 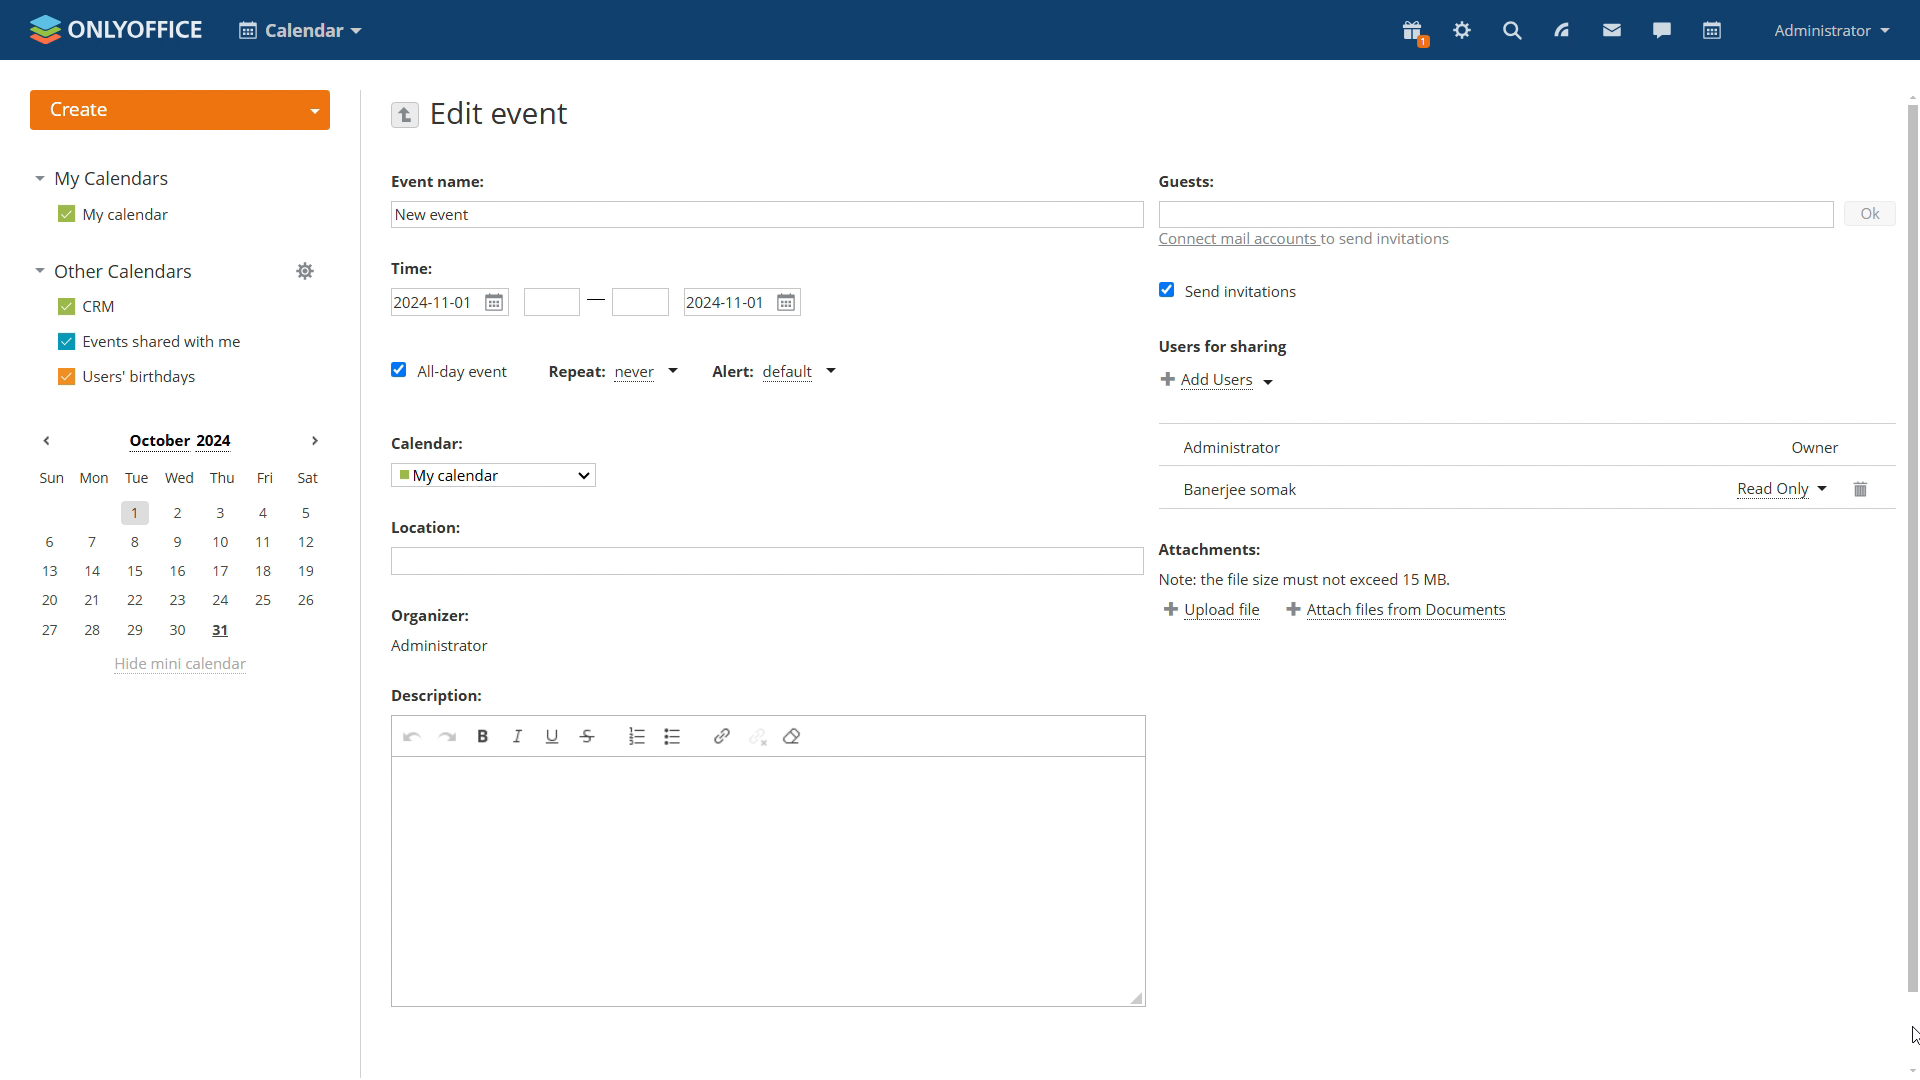 What do you see at coordinates (674, 738) in the screenshot?
I see `insert/remove bulletted list` at bounding box center [674, 738].